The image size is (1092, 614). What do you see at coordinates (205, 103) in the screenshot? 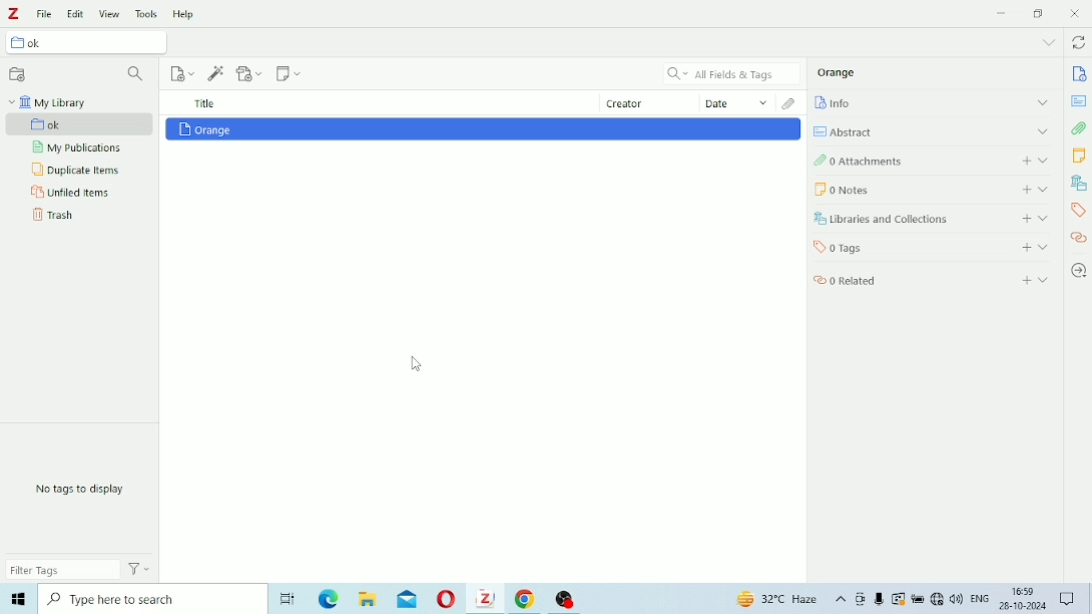
I see `Title` at bounding box center [205, 103].